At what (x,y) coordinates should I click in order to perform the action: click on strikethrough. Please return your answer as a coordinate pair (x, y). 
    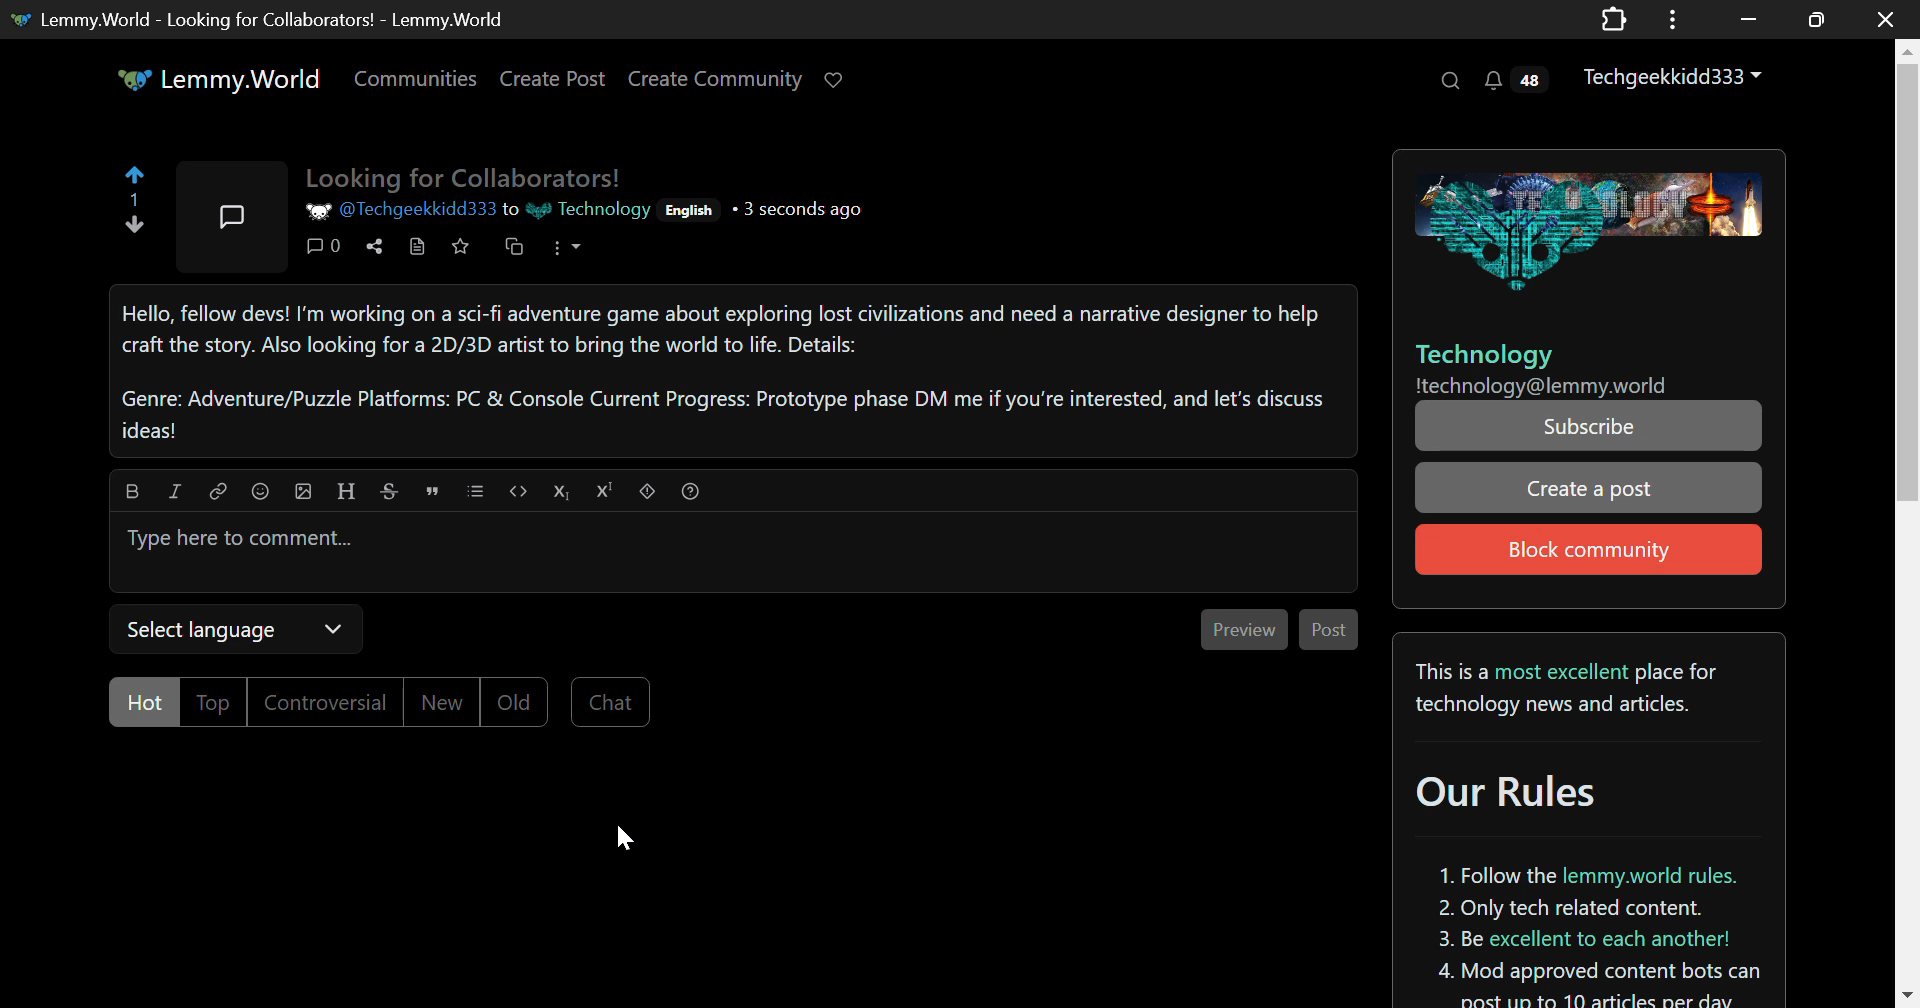
    Looking at the image, I should click on (391, 489).